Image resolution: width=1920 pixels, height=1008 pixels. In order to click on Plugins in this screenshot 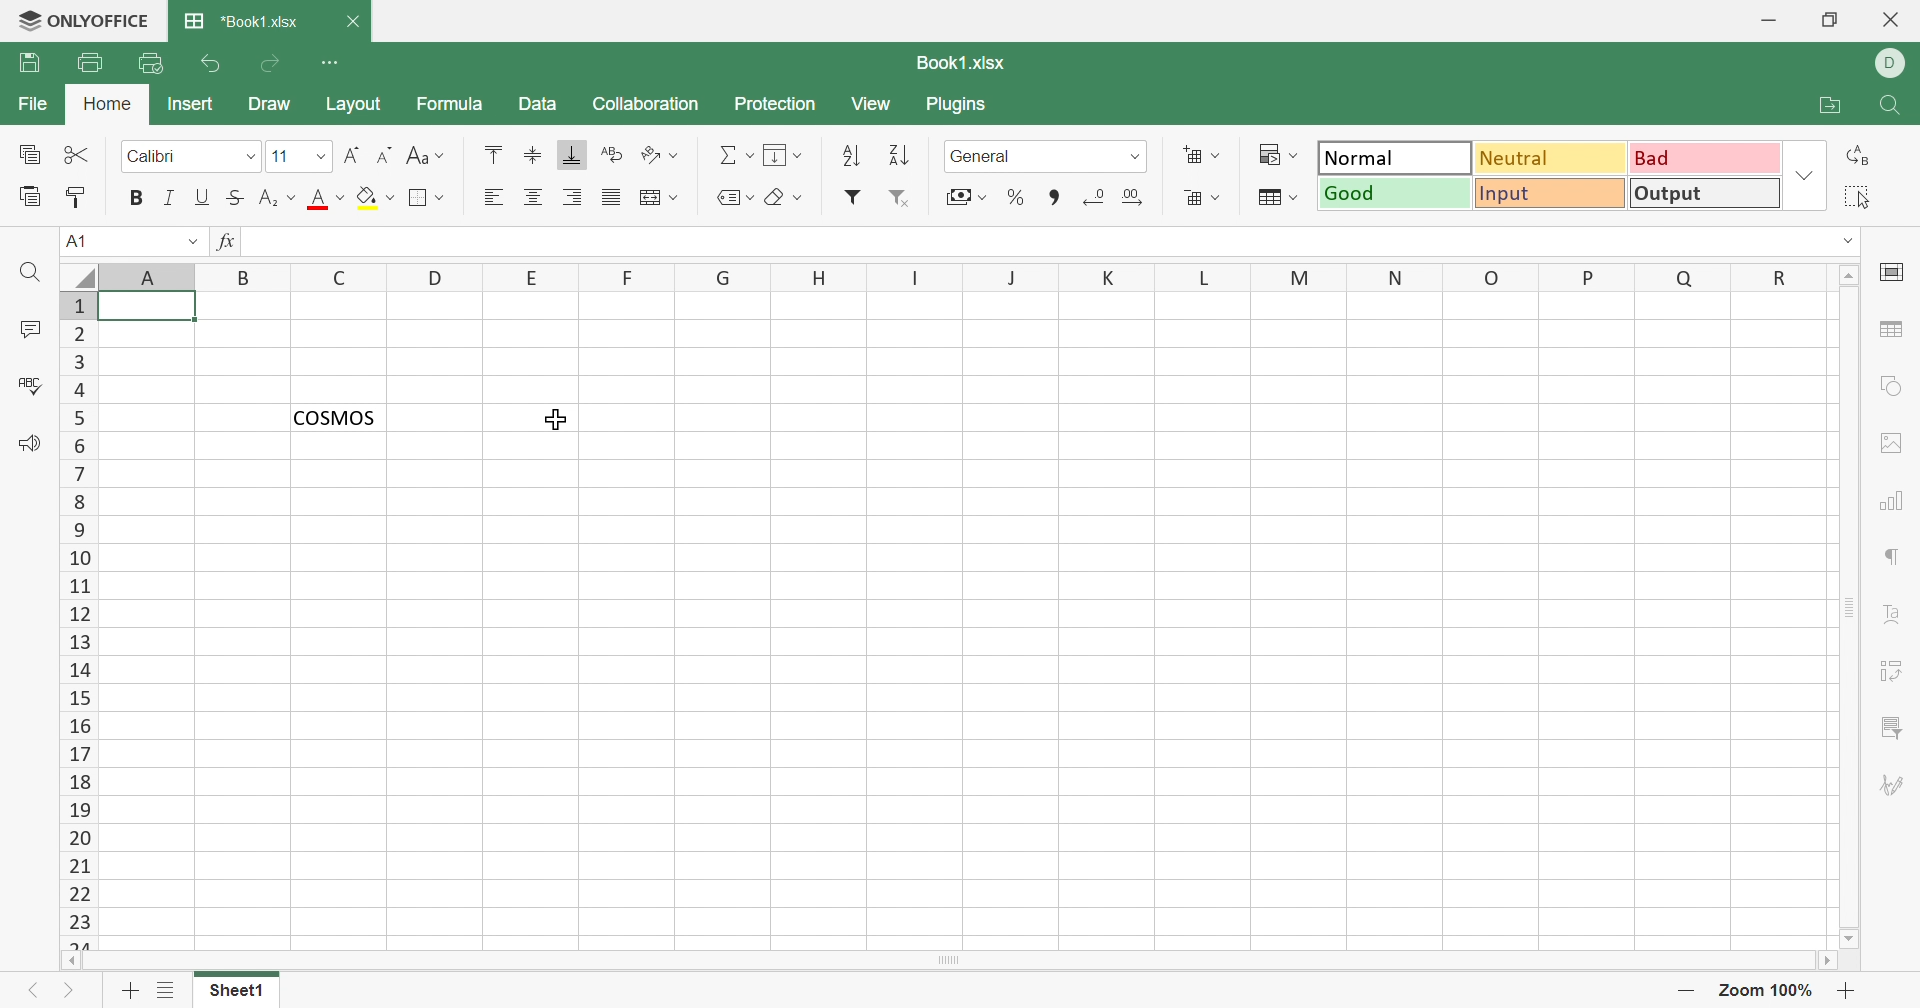, I will do `click(957, 104)`.